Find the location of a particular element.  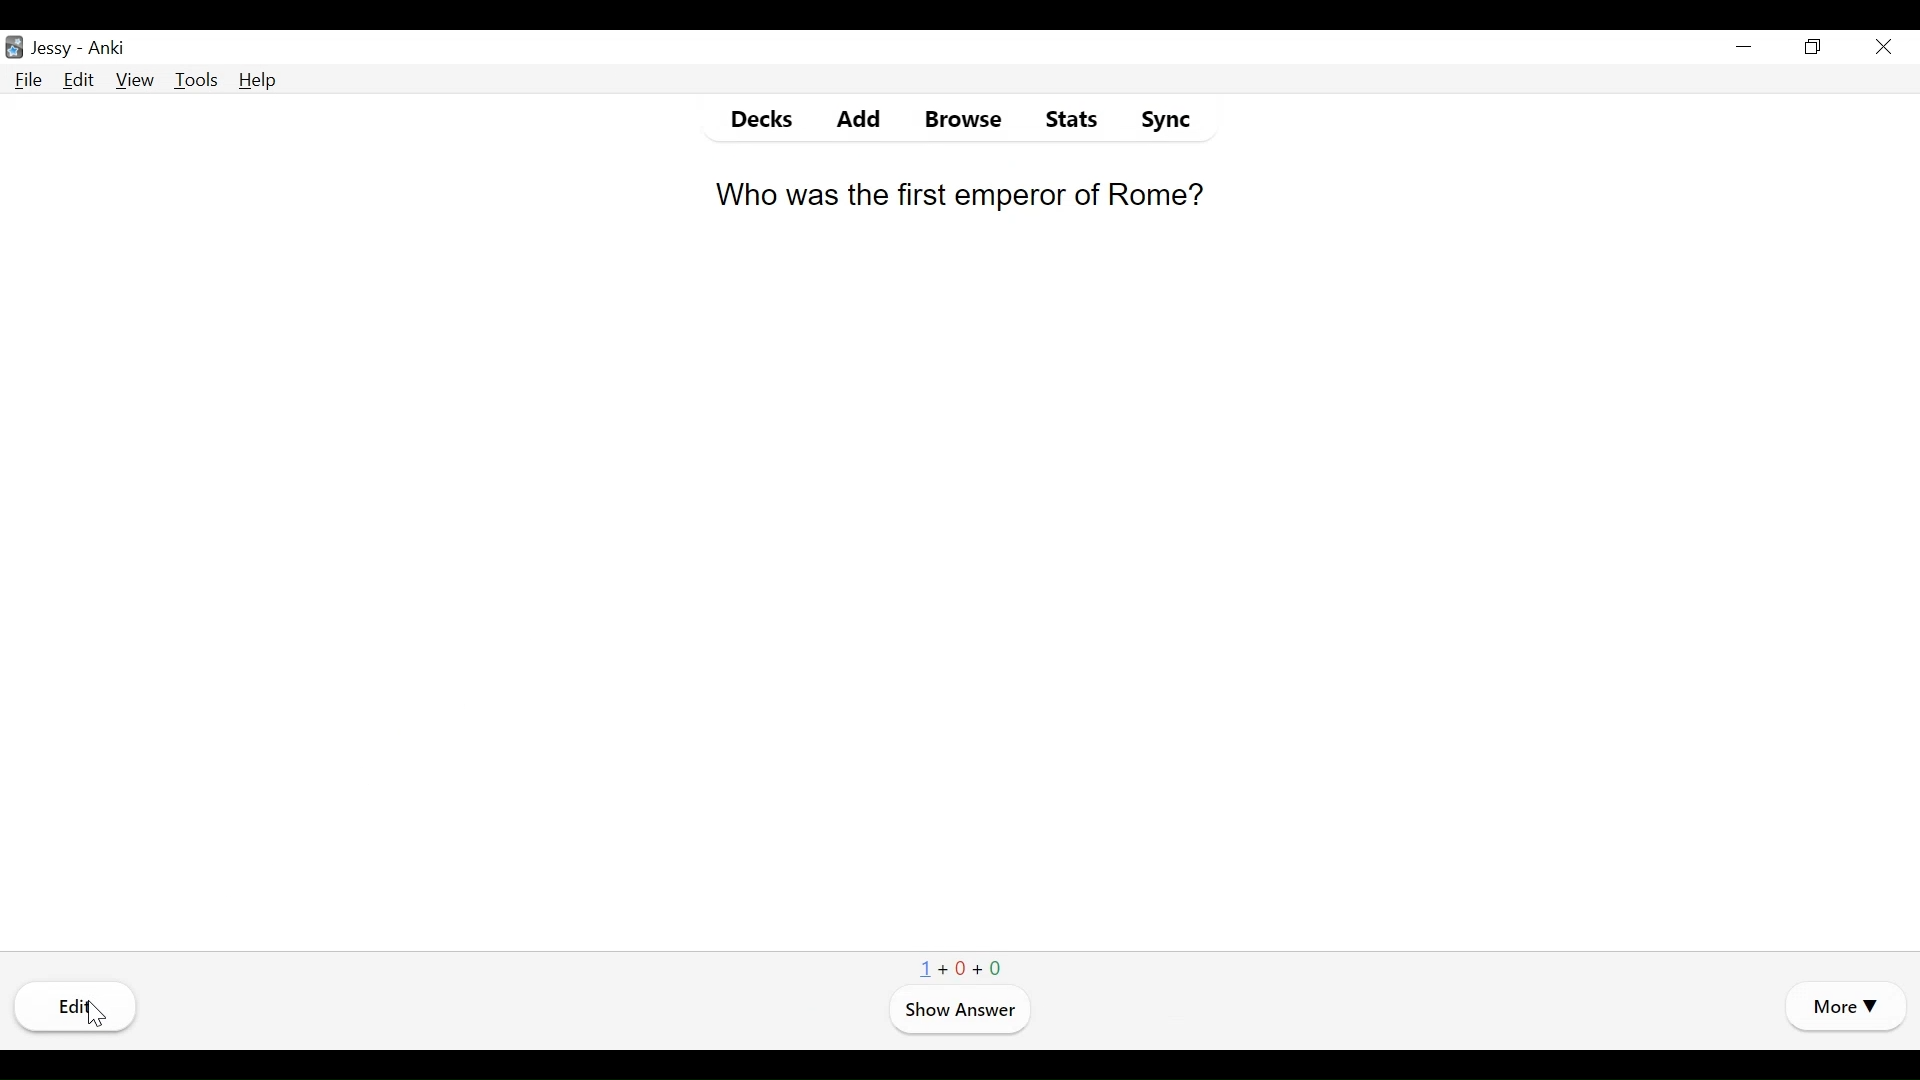

Tools is located at coordinates (196, 80).